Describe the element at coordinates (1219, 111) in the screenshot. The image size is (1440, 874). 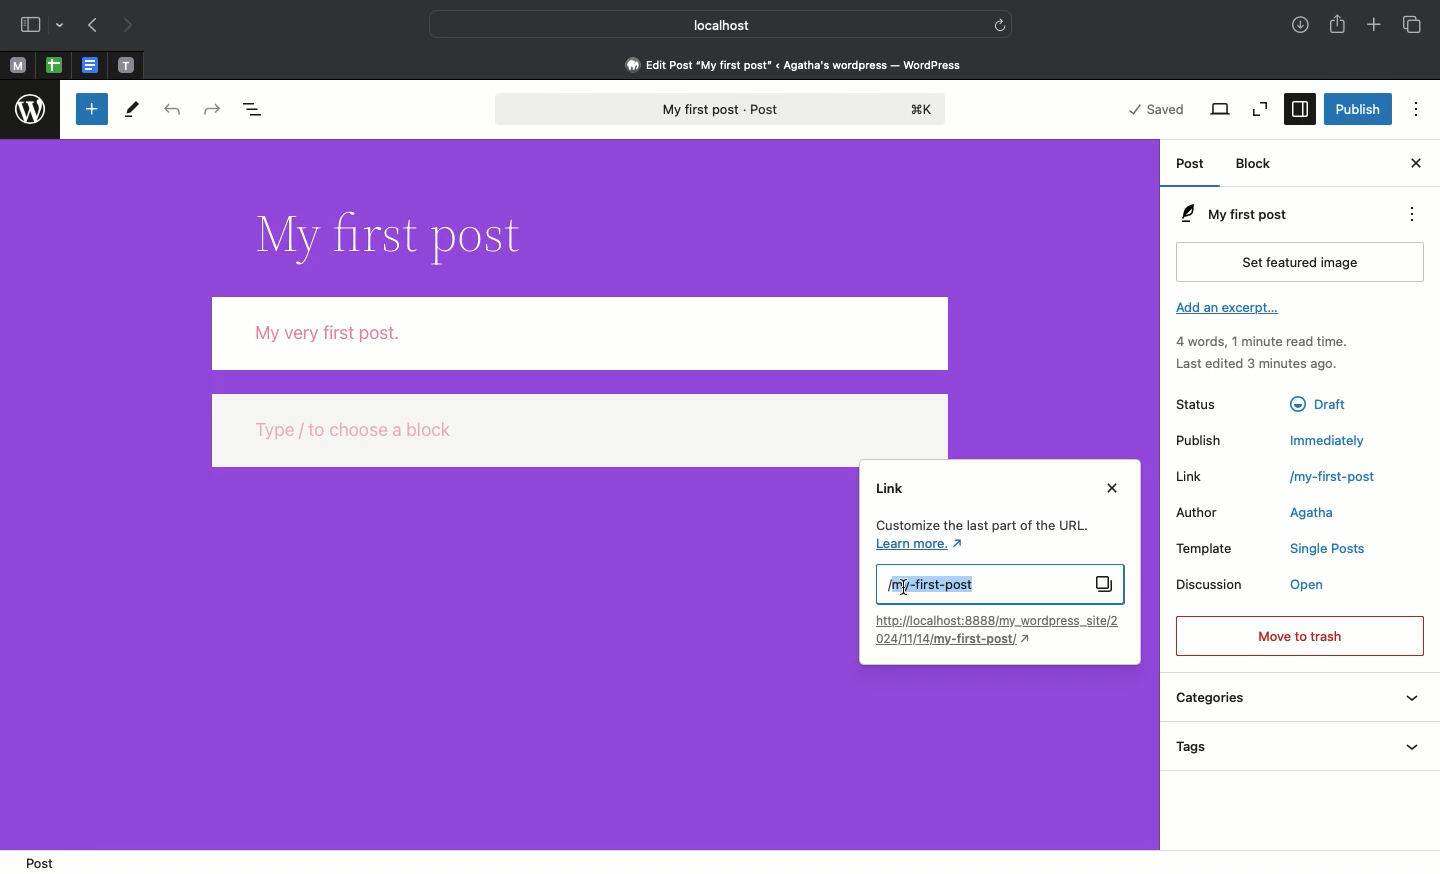
I see `View` at that location.